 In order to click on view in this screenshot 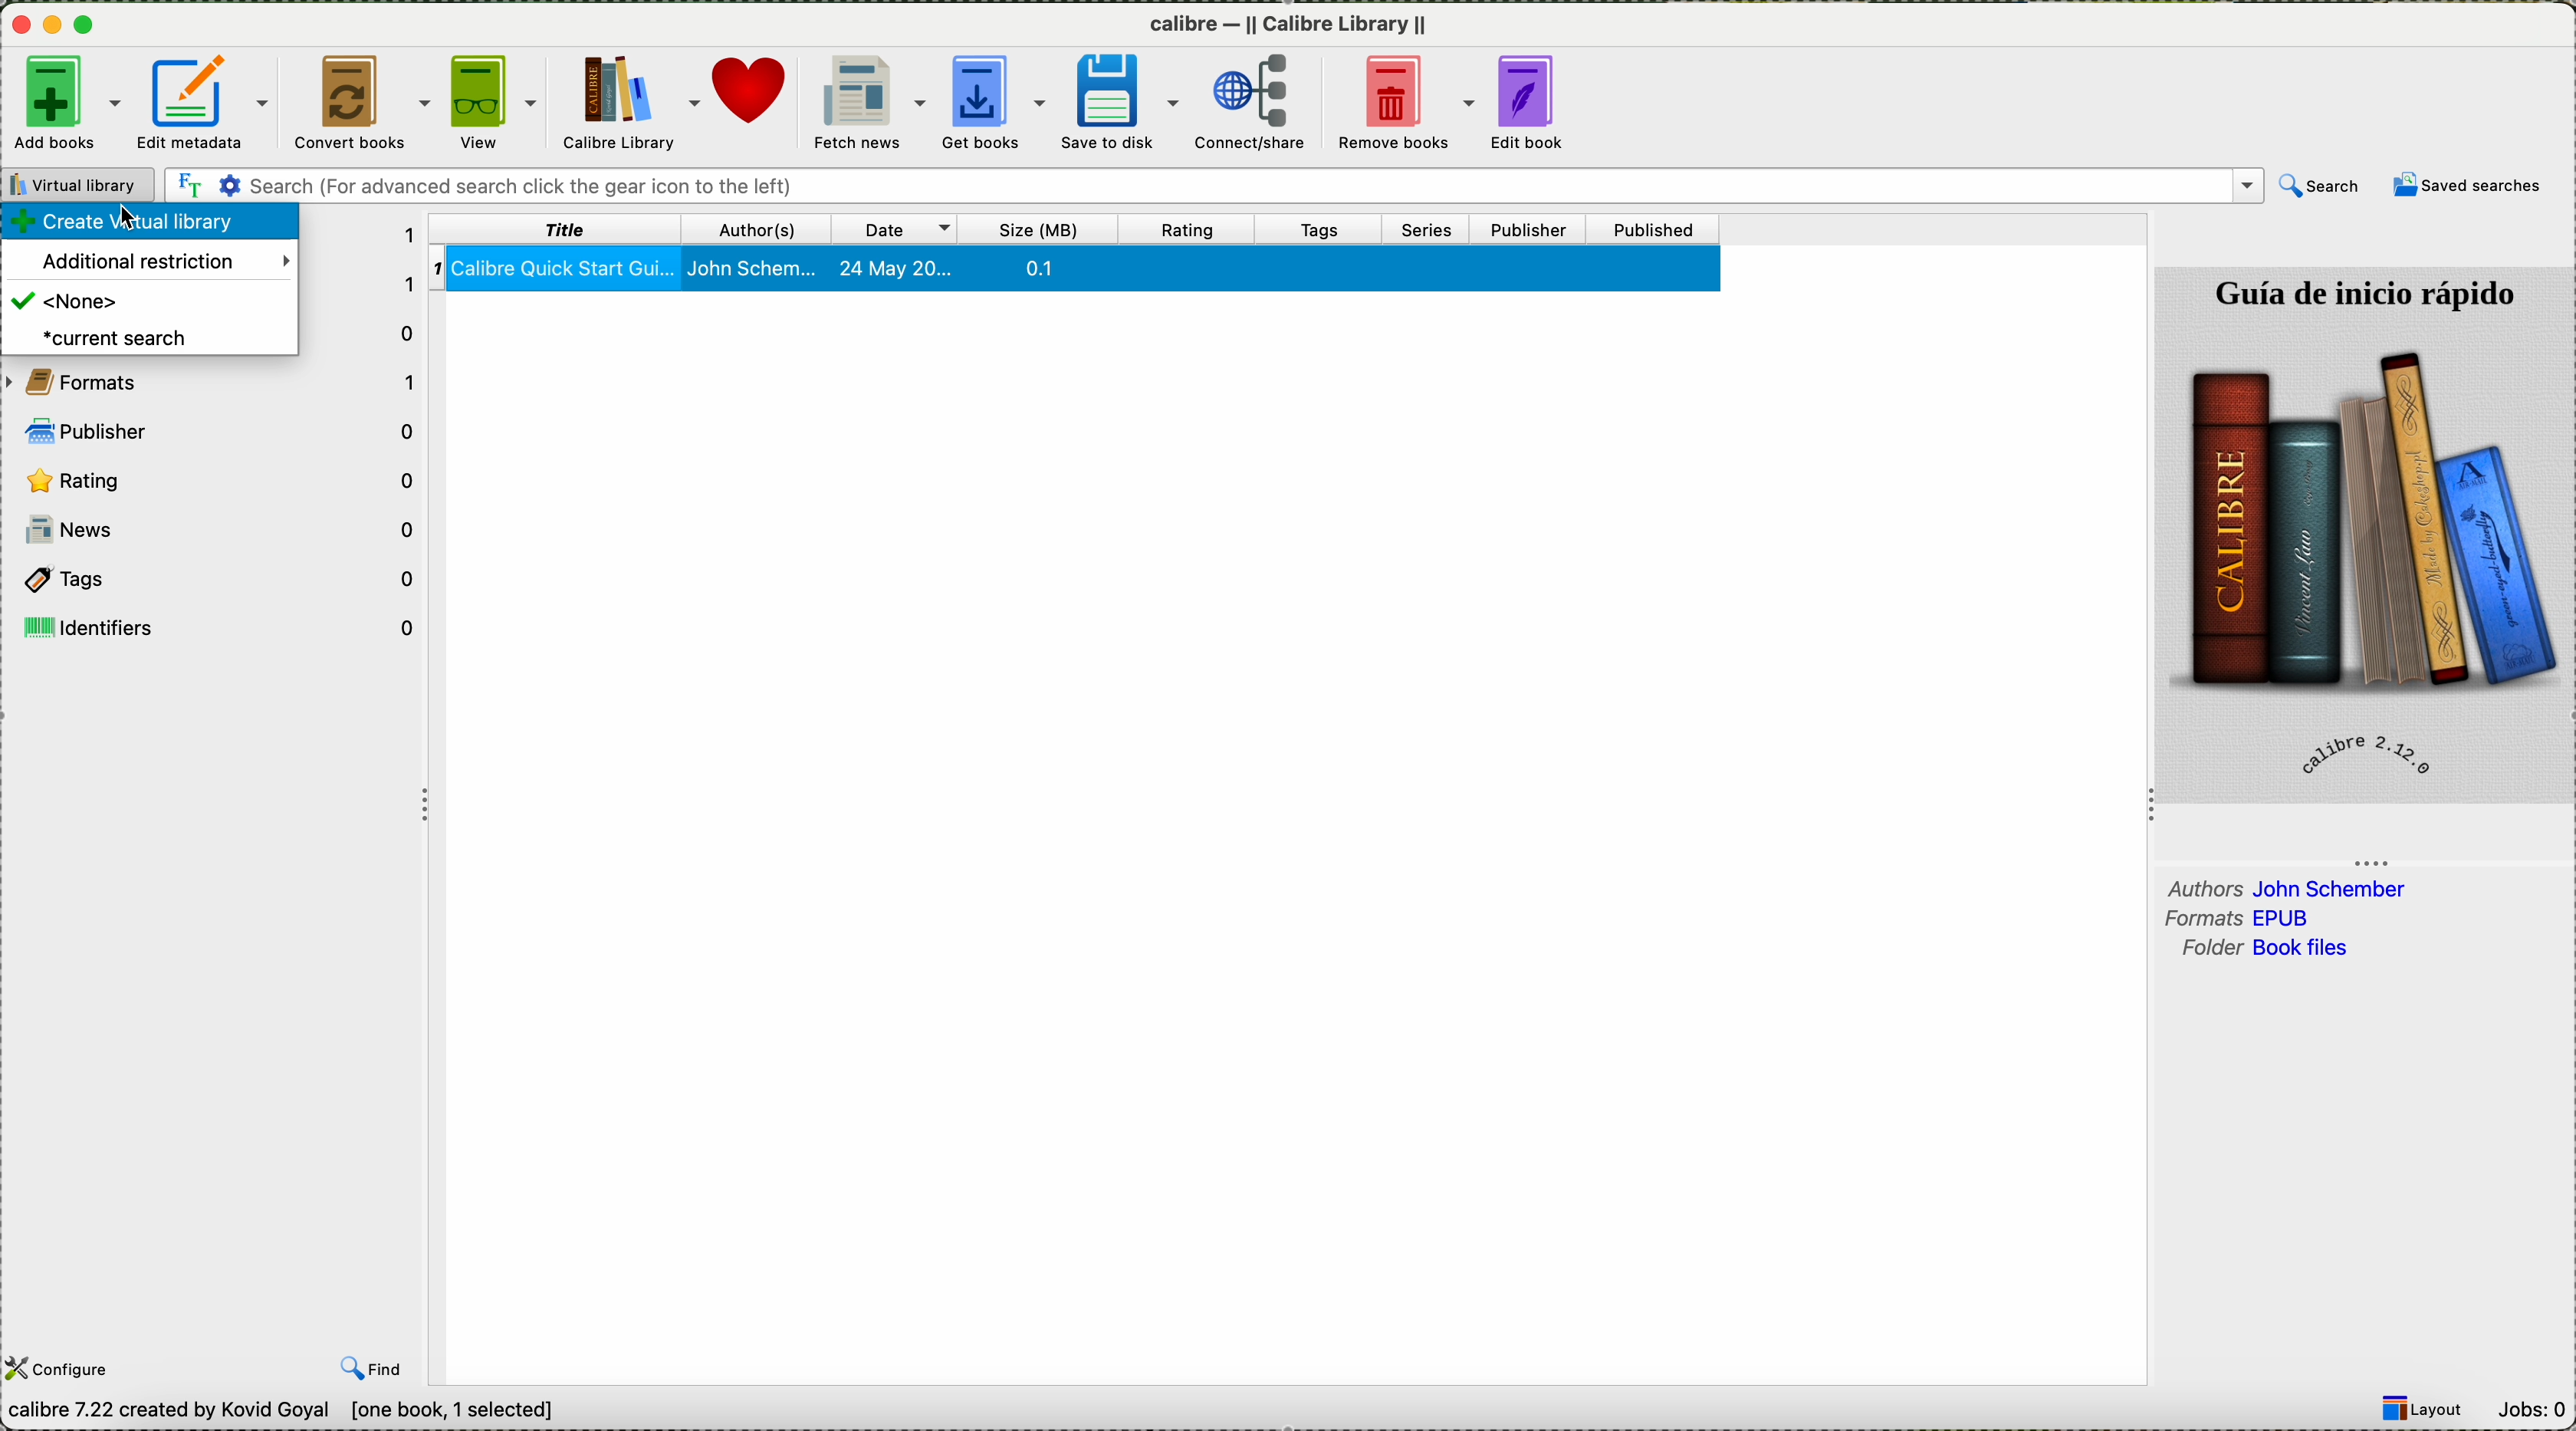, I will do `click(497, 104)`.